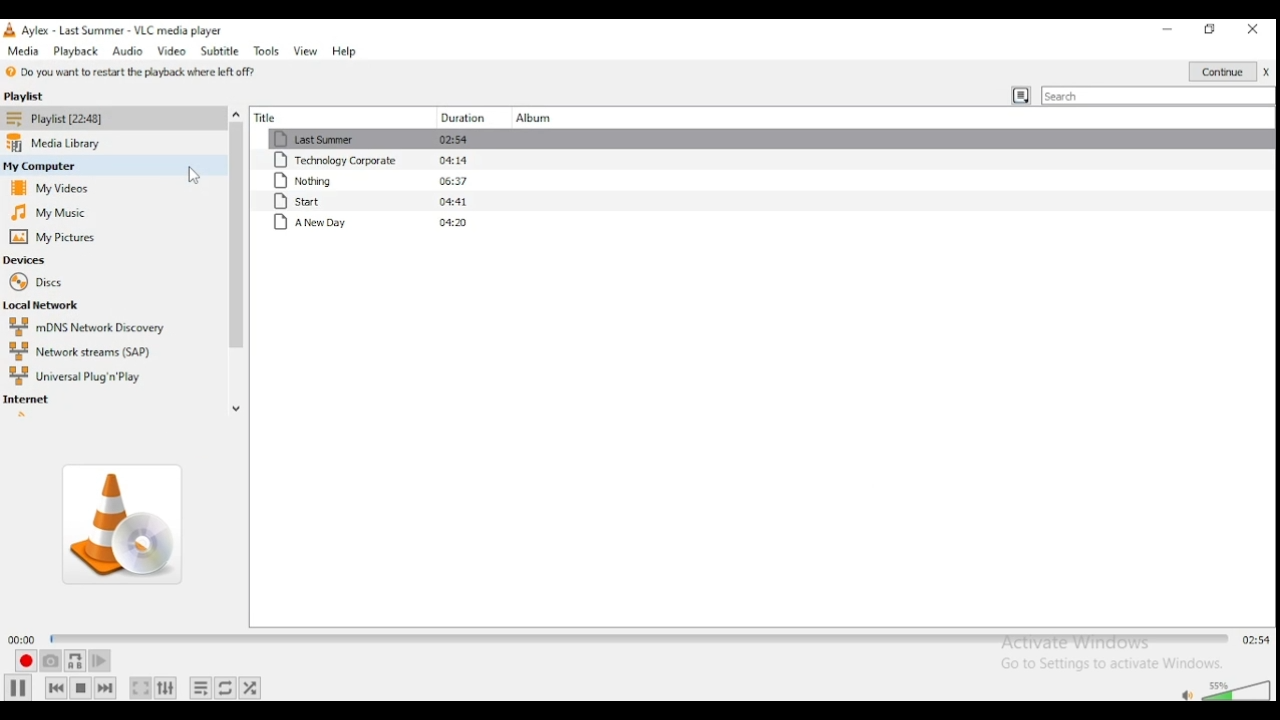 The height and width of the screenshot is (720, 1280). I want to click on toggle video in fullscreen, so click(140, 689).